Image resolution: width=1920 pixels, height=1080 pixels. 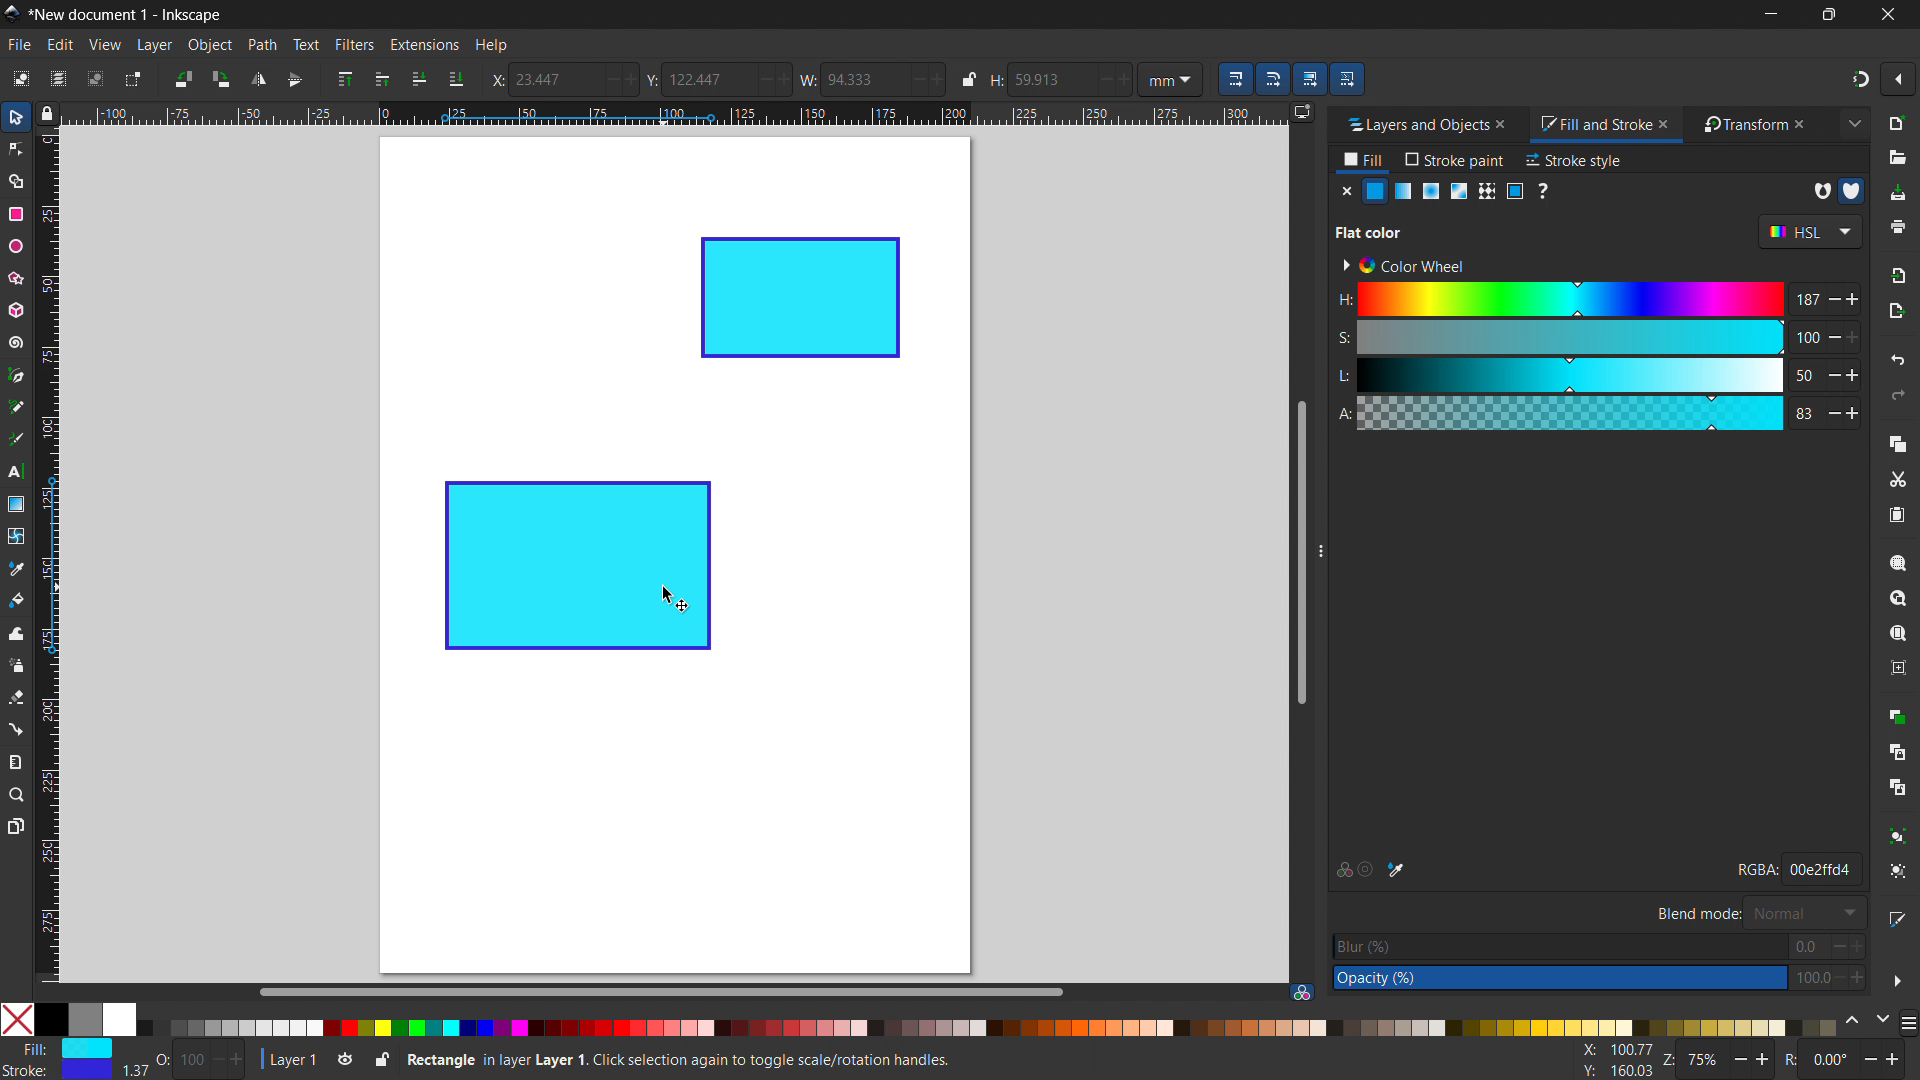 I want to click on color wheel, so click(x=1402, y=266).